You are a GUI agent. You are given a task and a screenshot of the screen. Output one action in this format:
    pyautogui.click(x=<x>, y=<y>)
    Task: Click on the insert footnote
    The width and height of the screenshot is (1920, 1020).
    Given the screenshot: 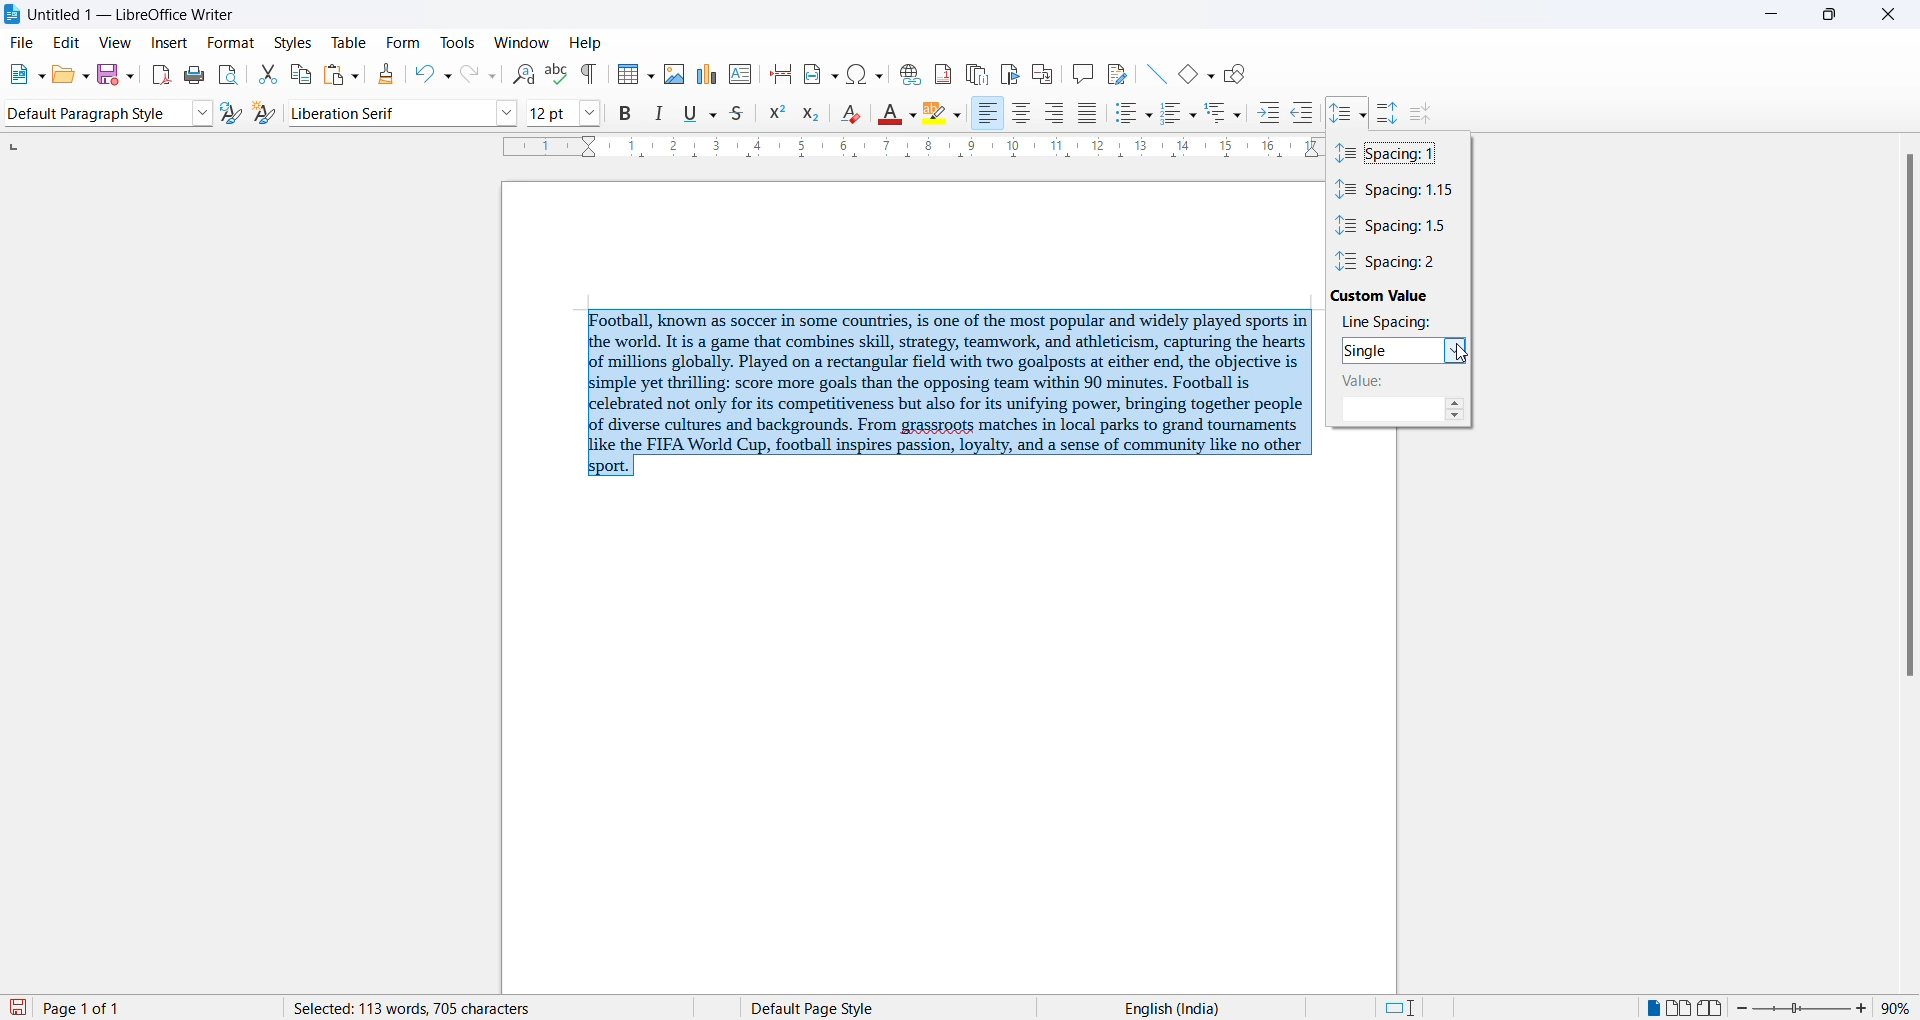 What is the action you would take?
    pyautogui.click(x=943, y=76)
    